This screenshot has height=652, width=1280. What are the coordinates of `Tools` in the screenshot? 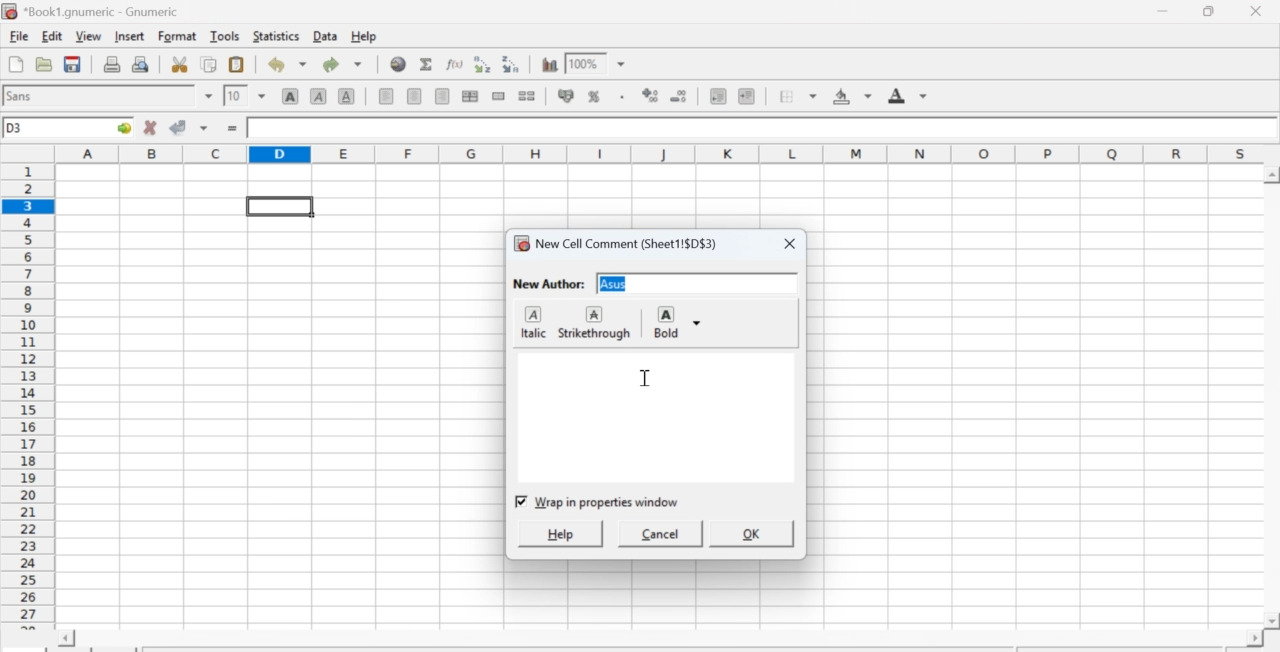 It's located at (227, 37).